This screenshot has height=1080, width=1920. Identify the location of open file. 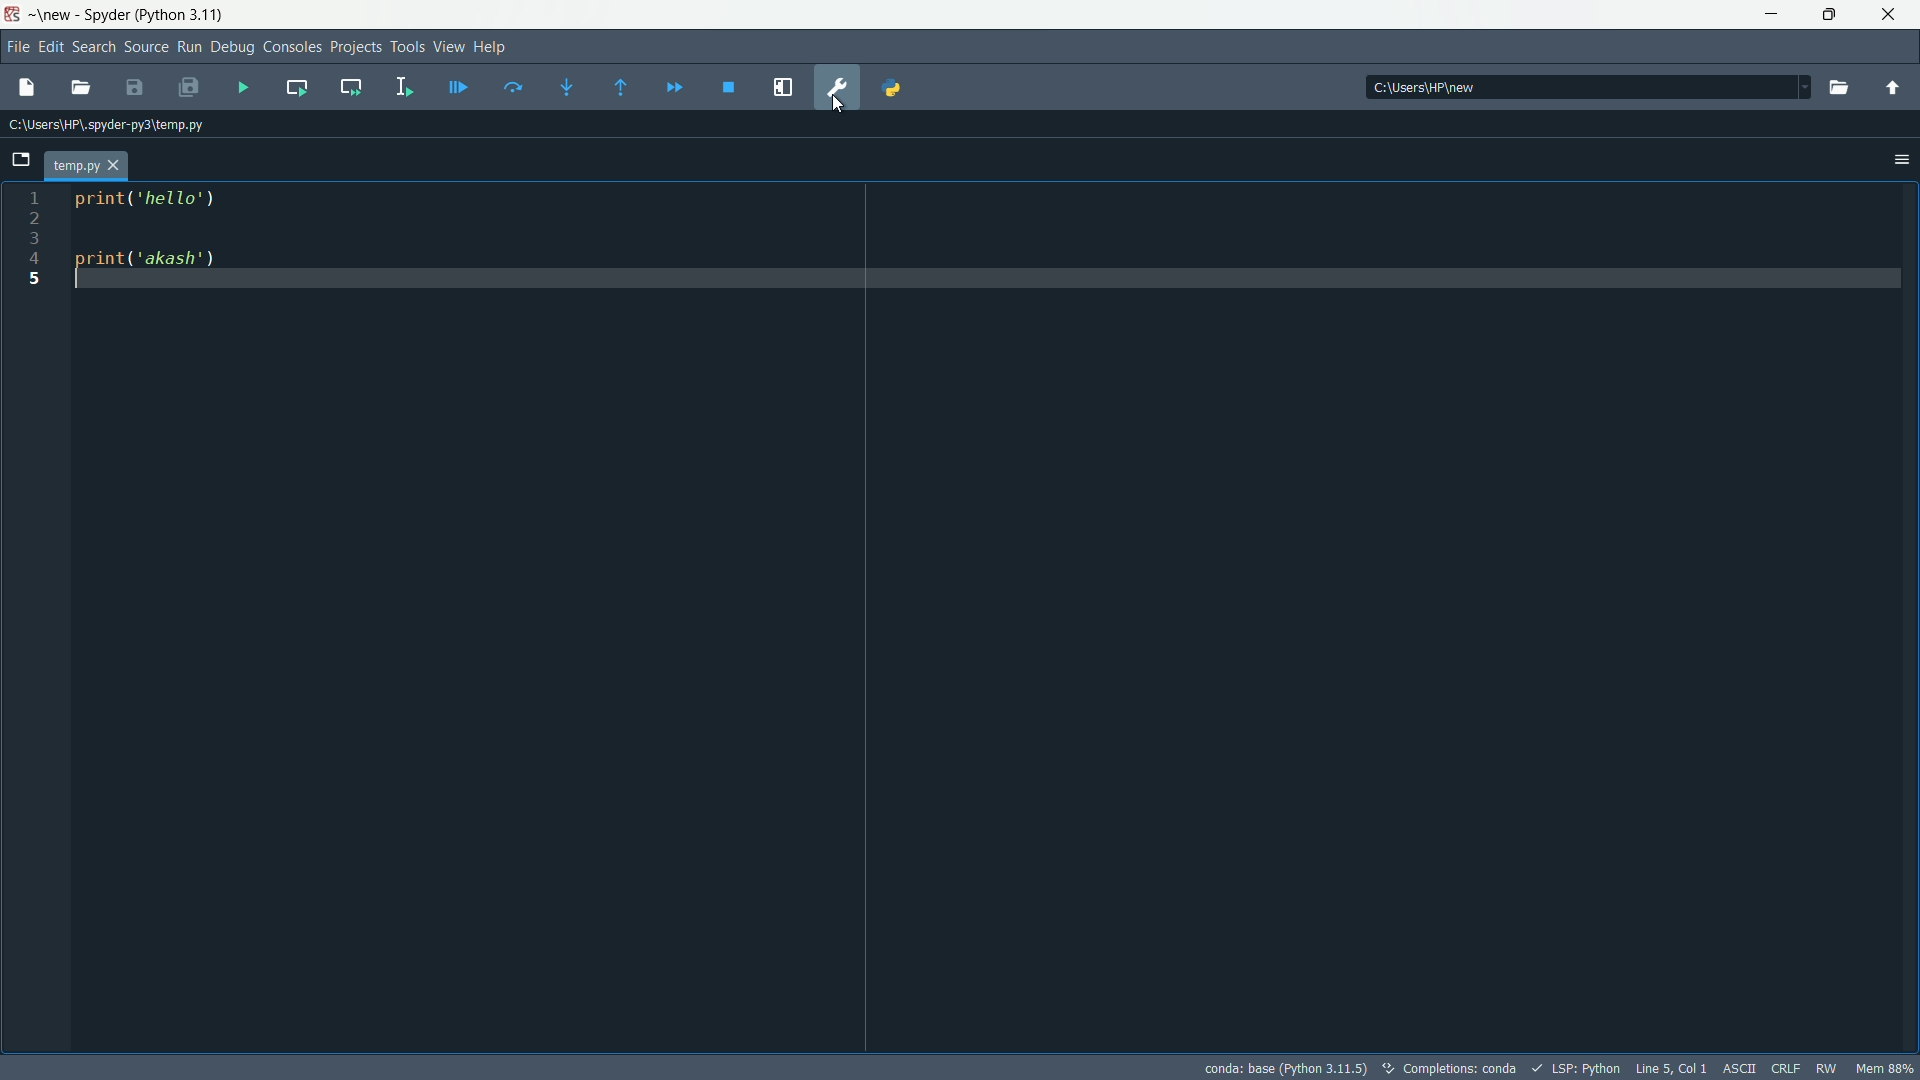
(84, 87).